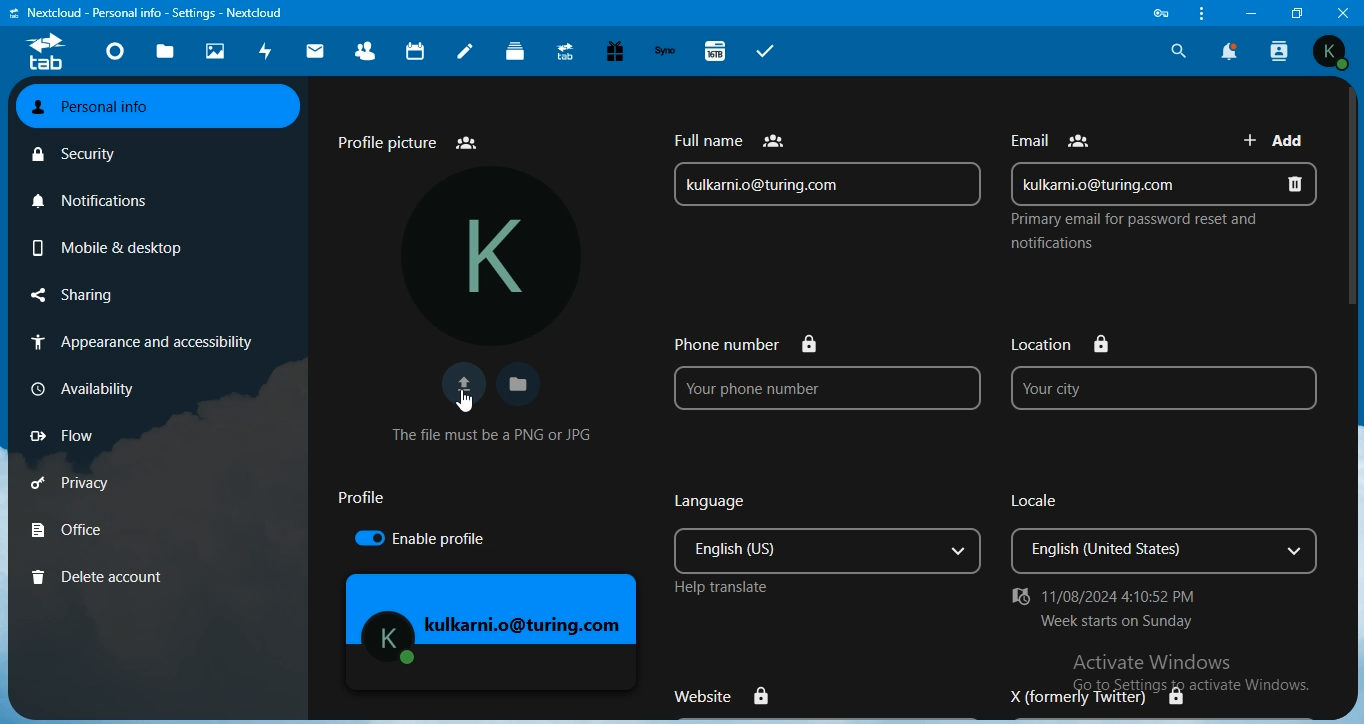 The height and width of the screenshot is (724, 1364). What do you see at coordinates (361, 501) in the screenshot?
I see `text` at bounding box center [361, 501].